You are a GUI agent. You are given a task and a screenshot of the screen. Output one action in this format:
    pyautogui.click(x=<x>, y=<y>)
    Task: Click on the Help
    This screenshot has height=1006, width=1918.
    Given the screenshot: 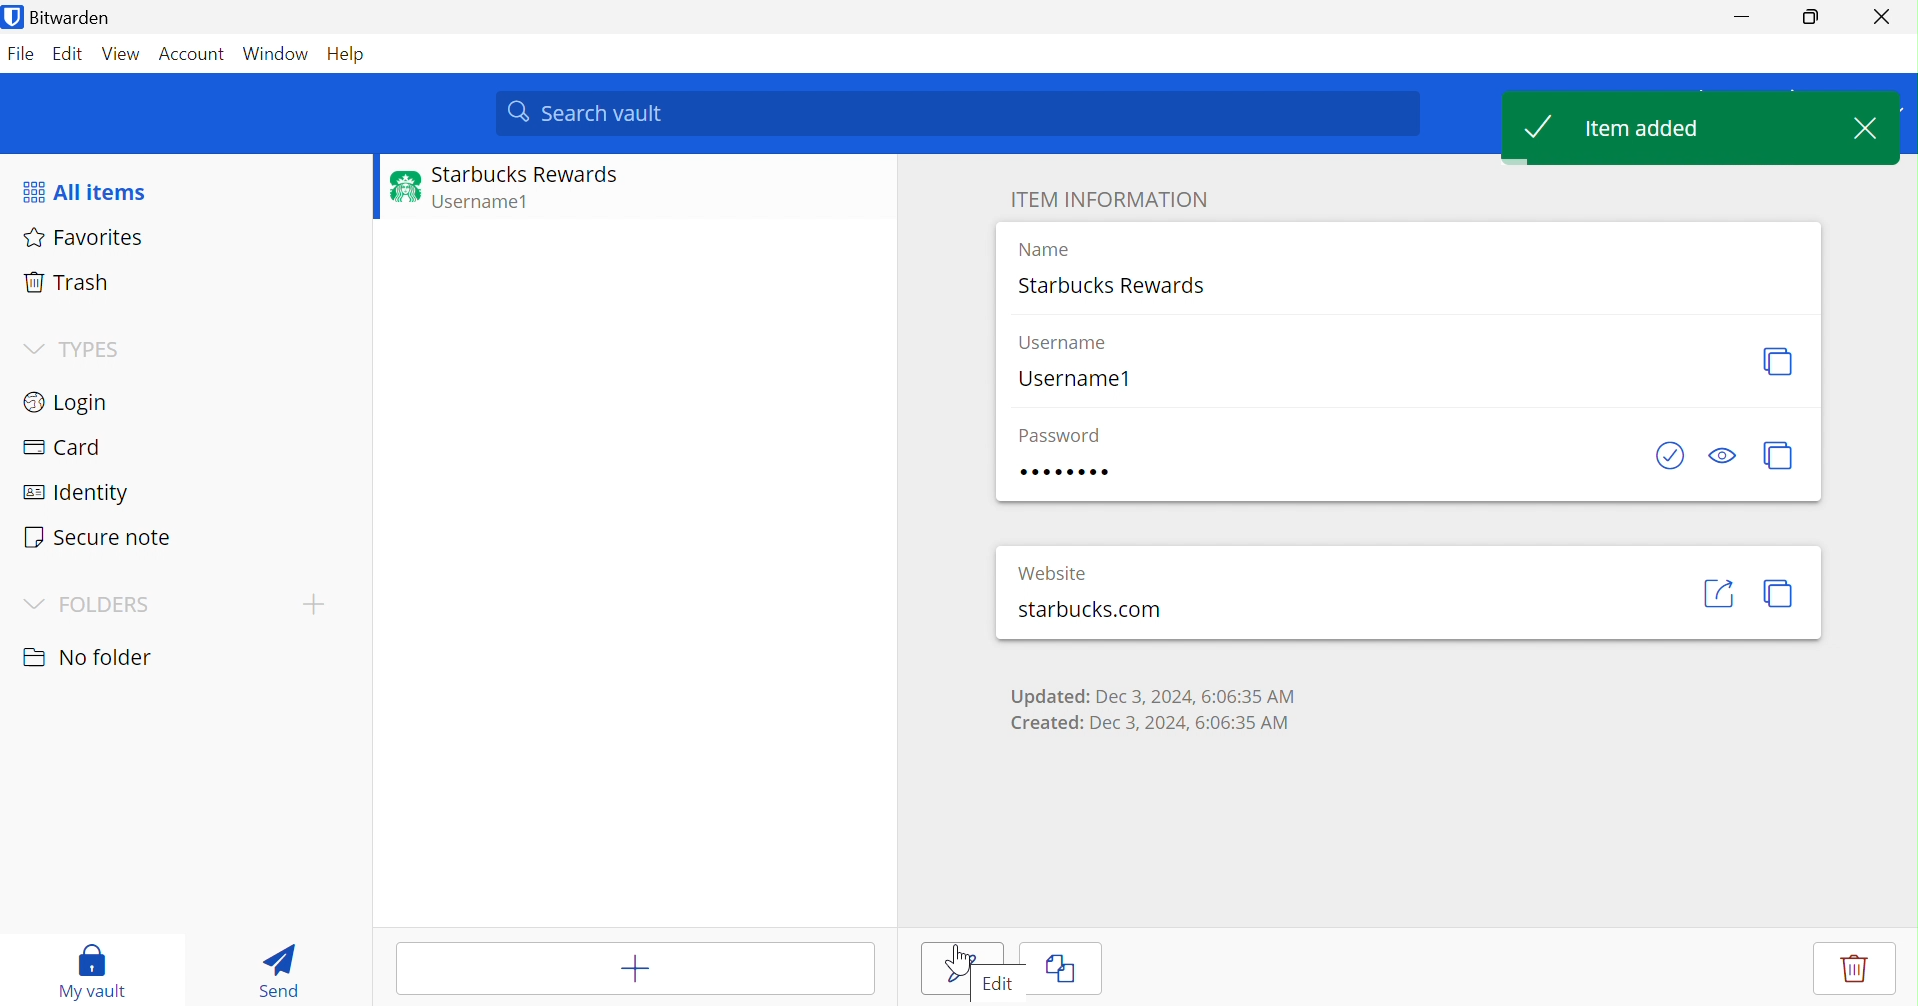 What is the action you would take?
    pyautogui.click(x=354, y=55)
    